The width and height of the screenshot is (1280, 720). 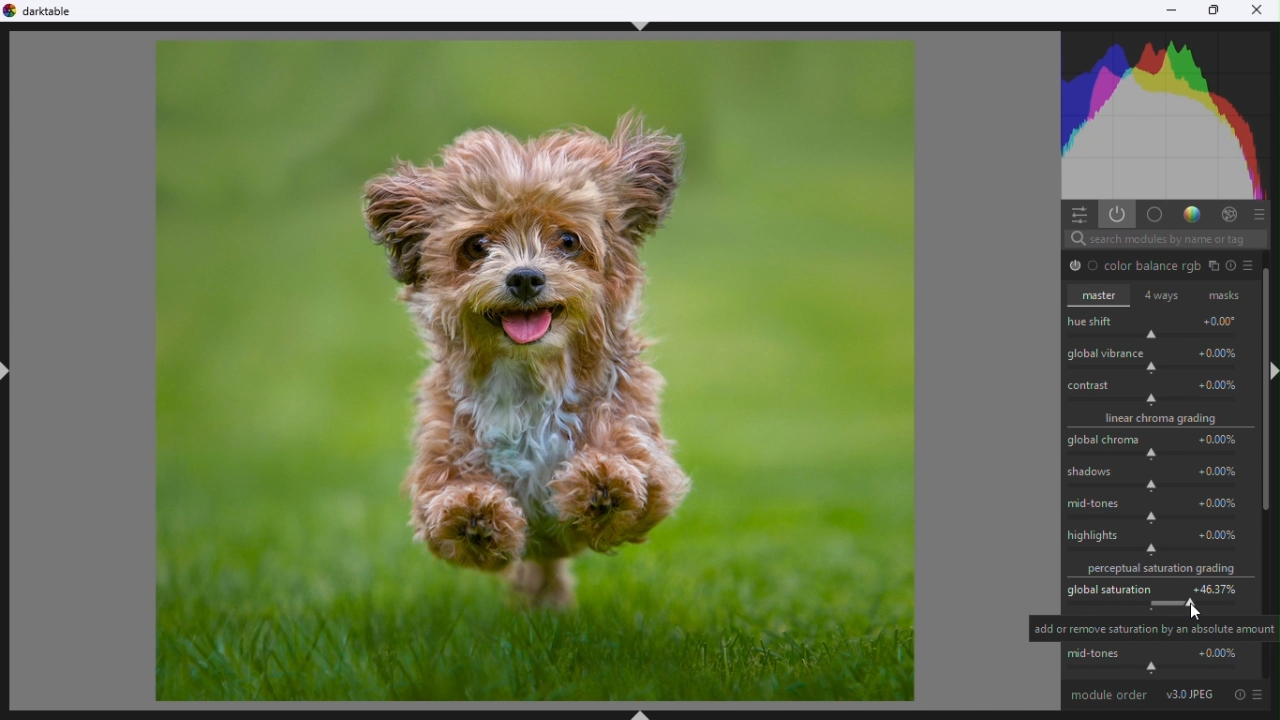 I want to click on ctrl+shhft+B, so click(x=644, y=713).